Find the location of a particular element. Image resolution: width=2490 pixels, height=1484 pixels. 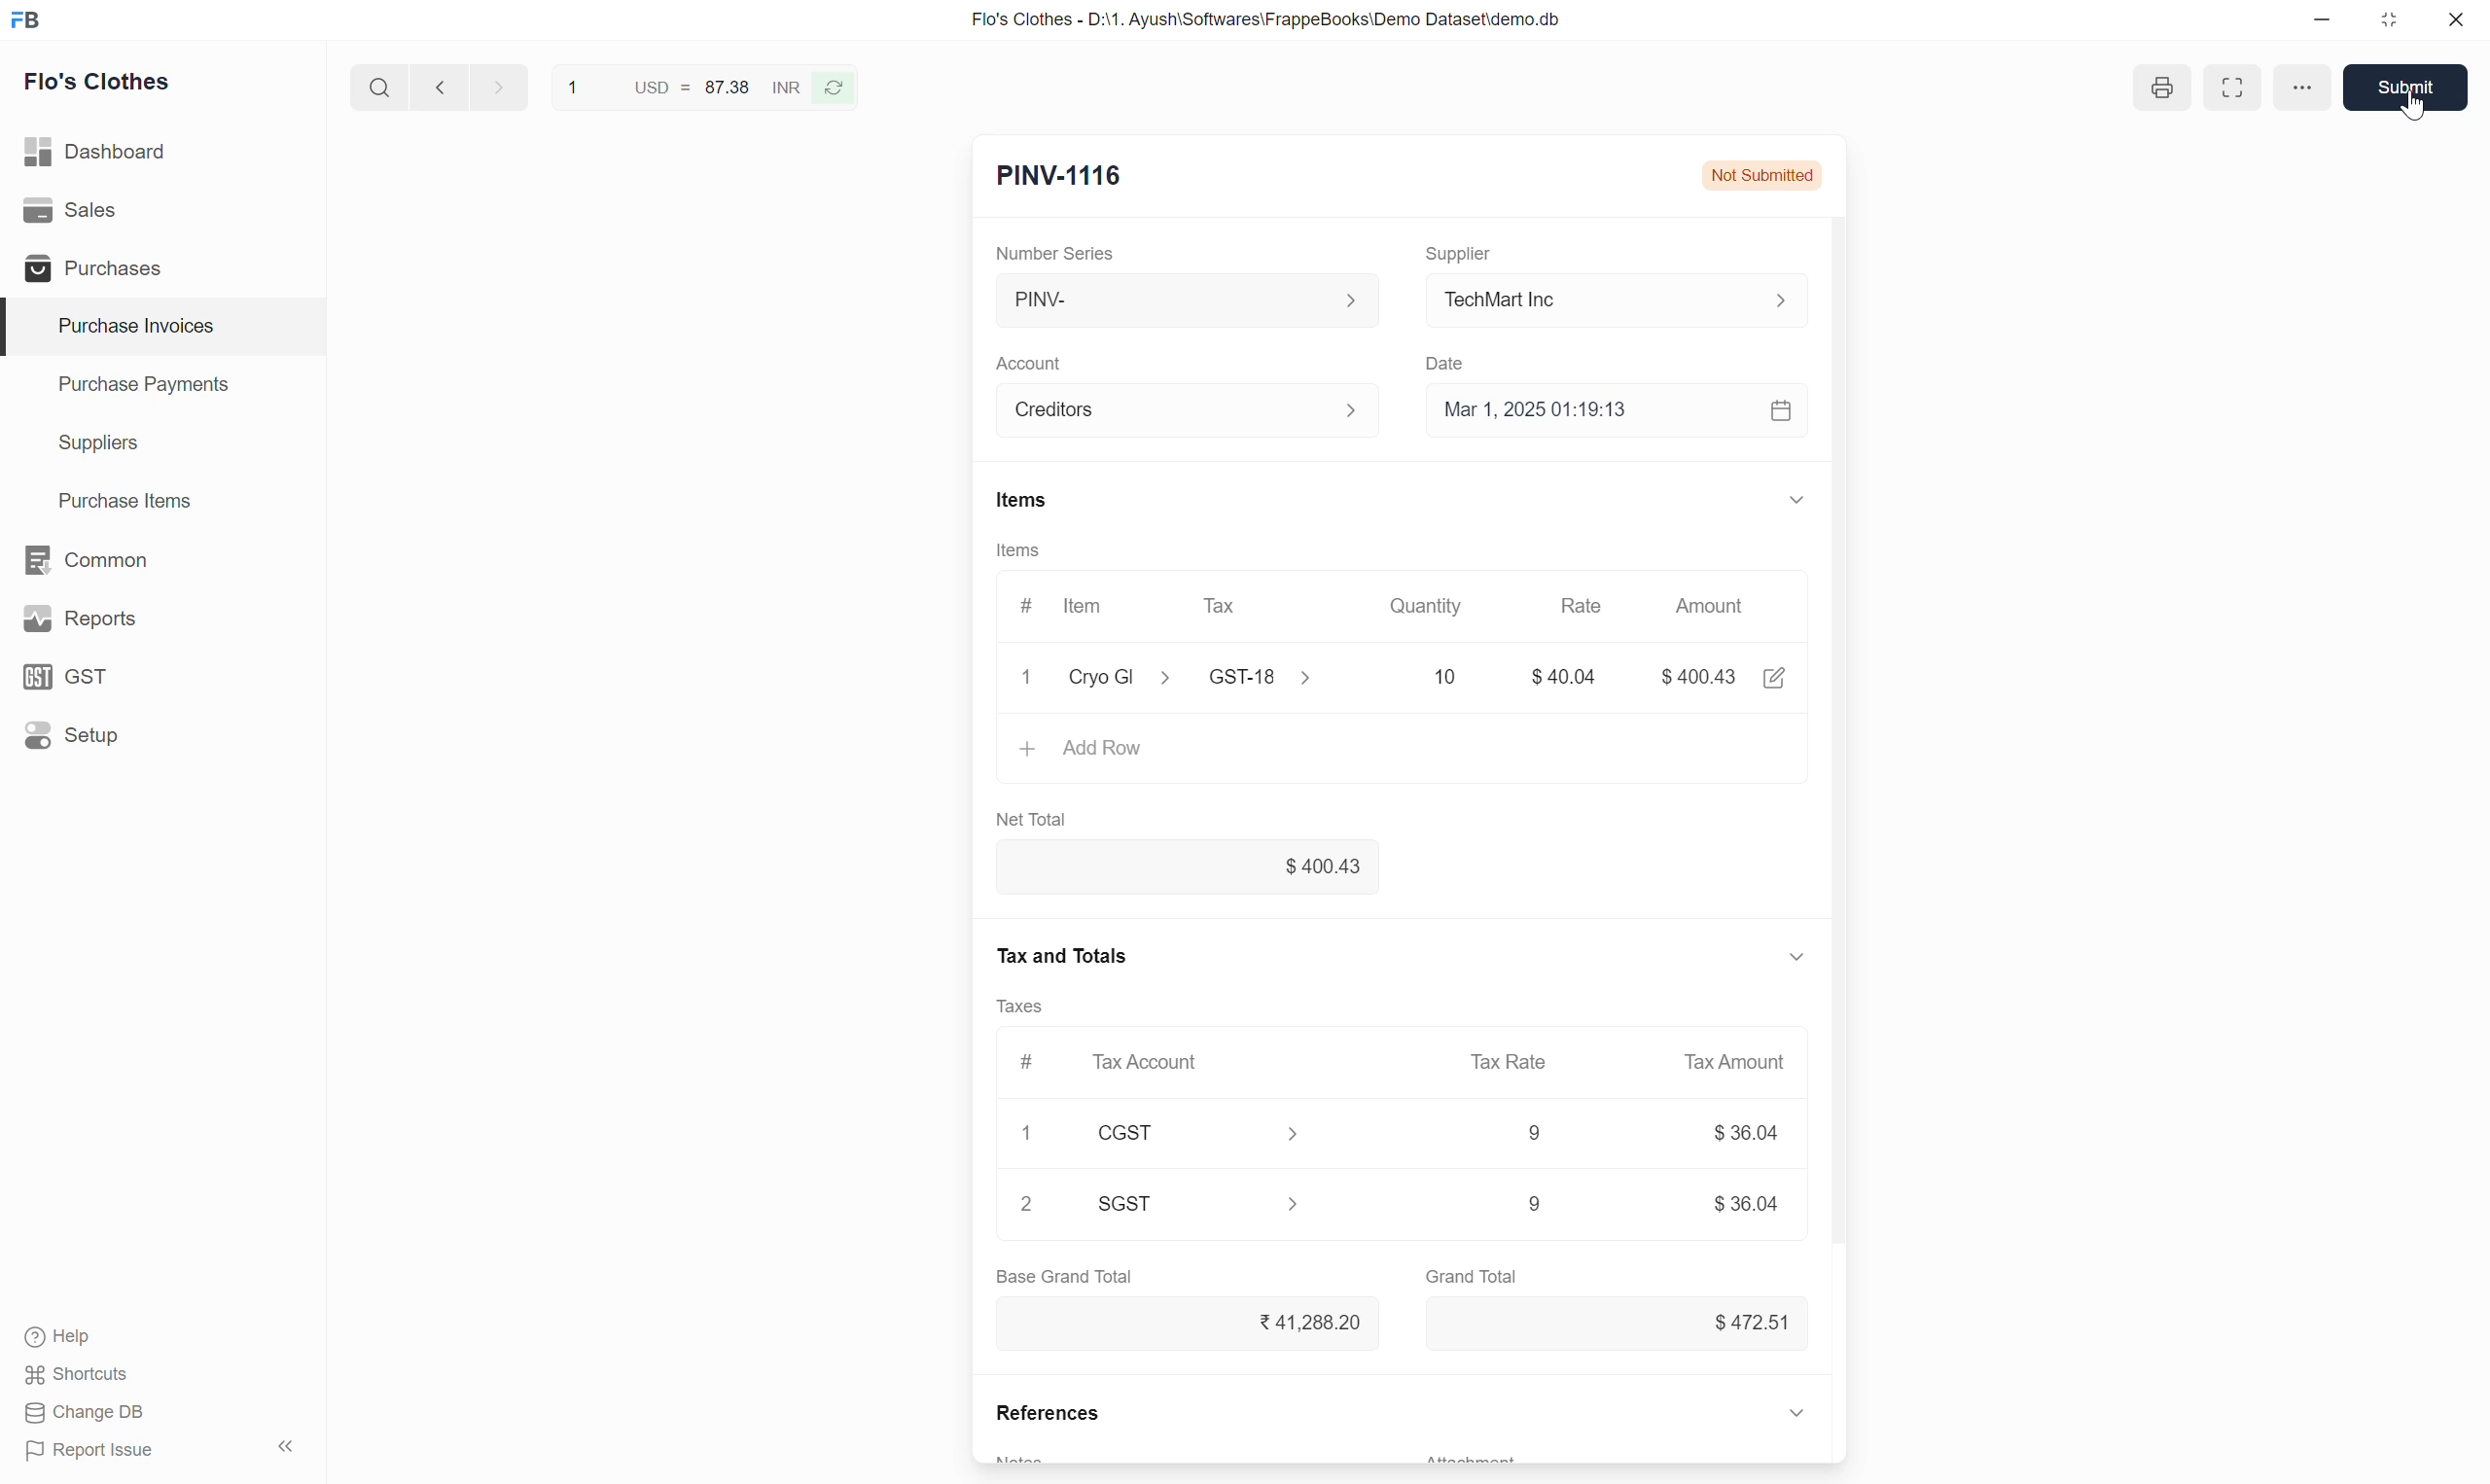

expand is located at coordinates (1799, 1411).